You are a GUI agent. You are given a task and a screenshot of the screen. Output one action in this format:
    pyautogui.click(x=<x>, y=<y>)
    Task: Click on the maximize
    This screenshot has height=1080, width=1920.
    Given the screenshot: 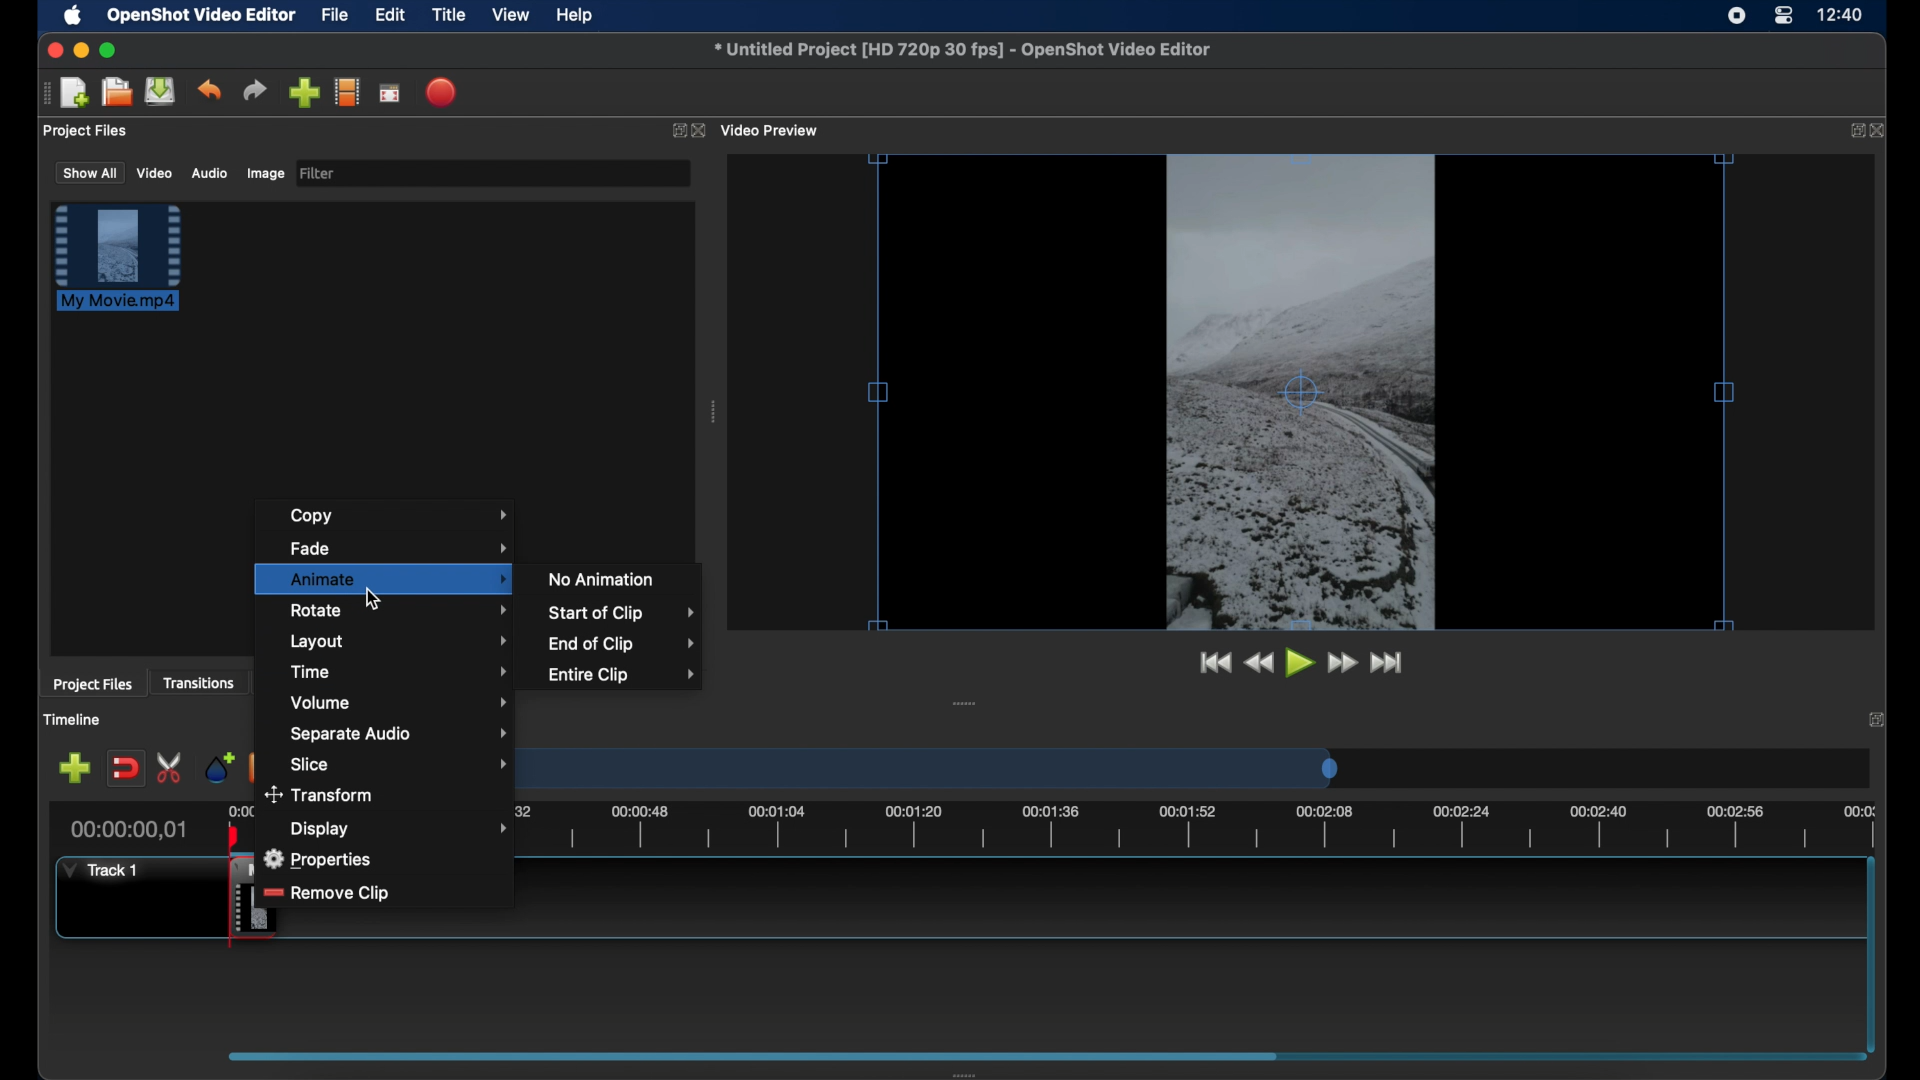 What is the action you would take?
    pyautogui.click(x=110, y=50)
    